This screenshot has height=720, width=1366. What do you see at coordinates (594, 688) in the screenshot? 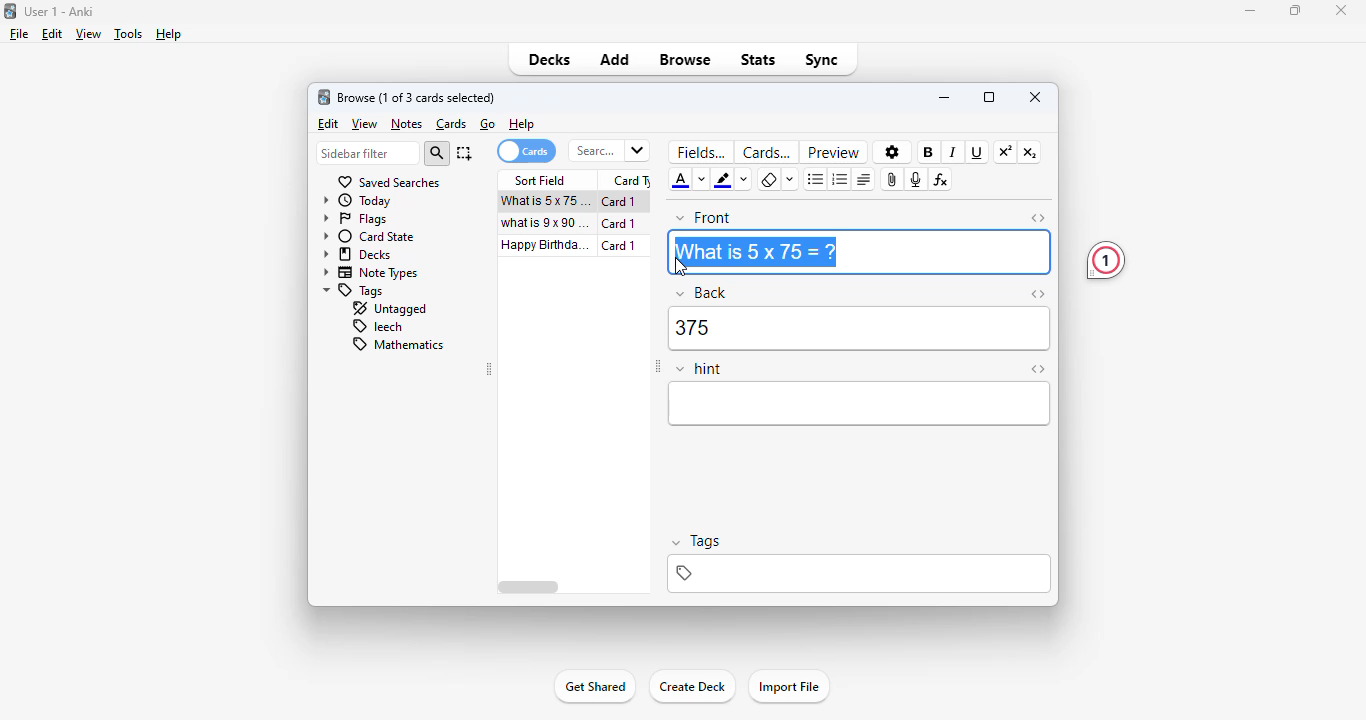
I see `get shared` at bounding box center [594, 688].